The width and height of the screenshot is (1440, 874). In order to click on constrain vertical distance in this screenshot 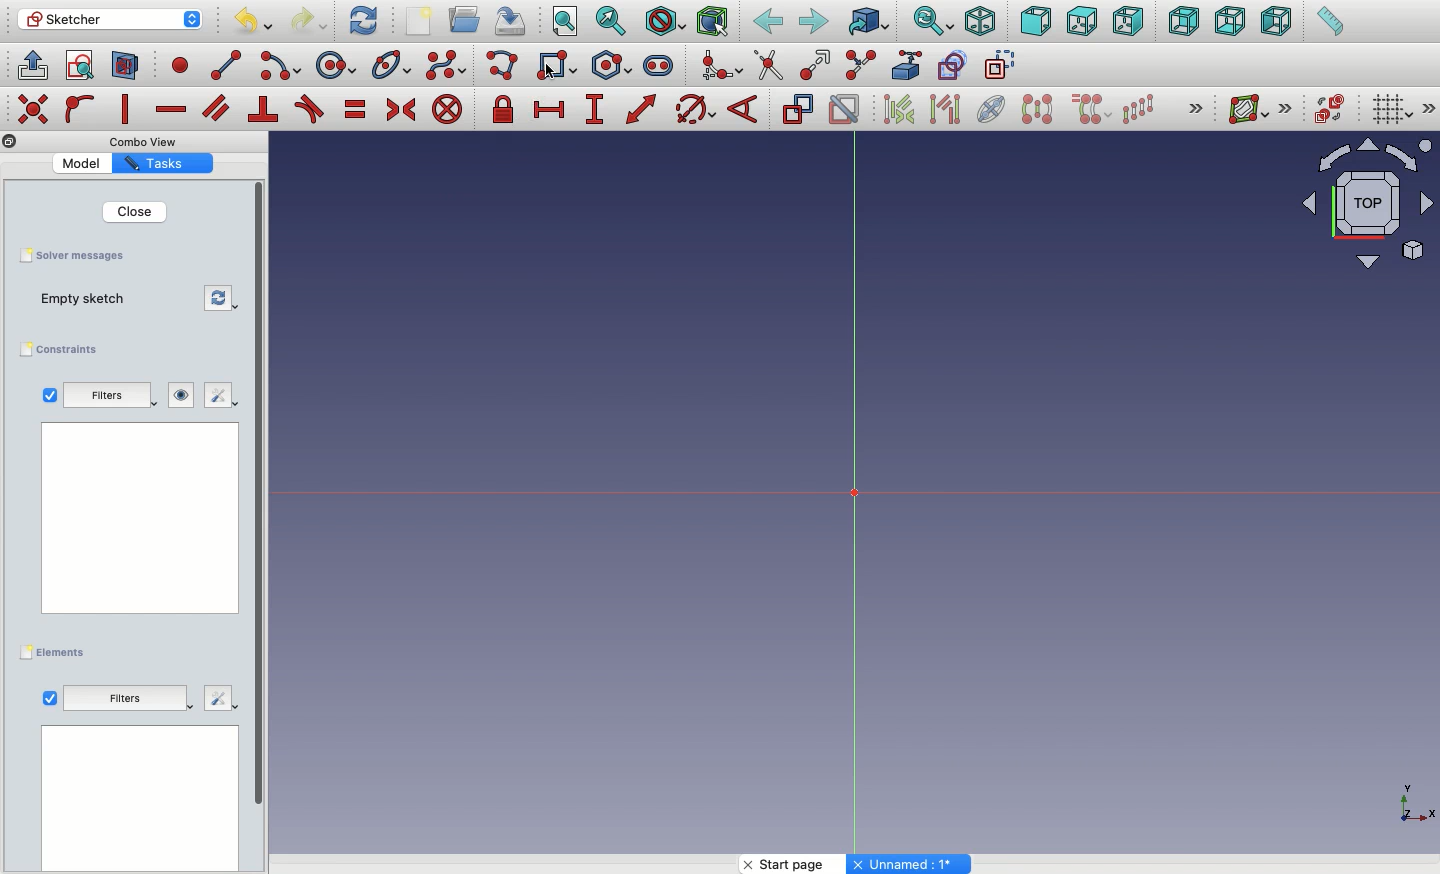, I will do `click(598, 111)`.